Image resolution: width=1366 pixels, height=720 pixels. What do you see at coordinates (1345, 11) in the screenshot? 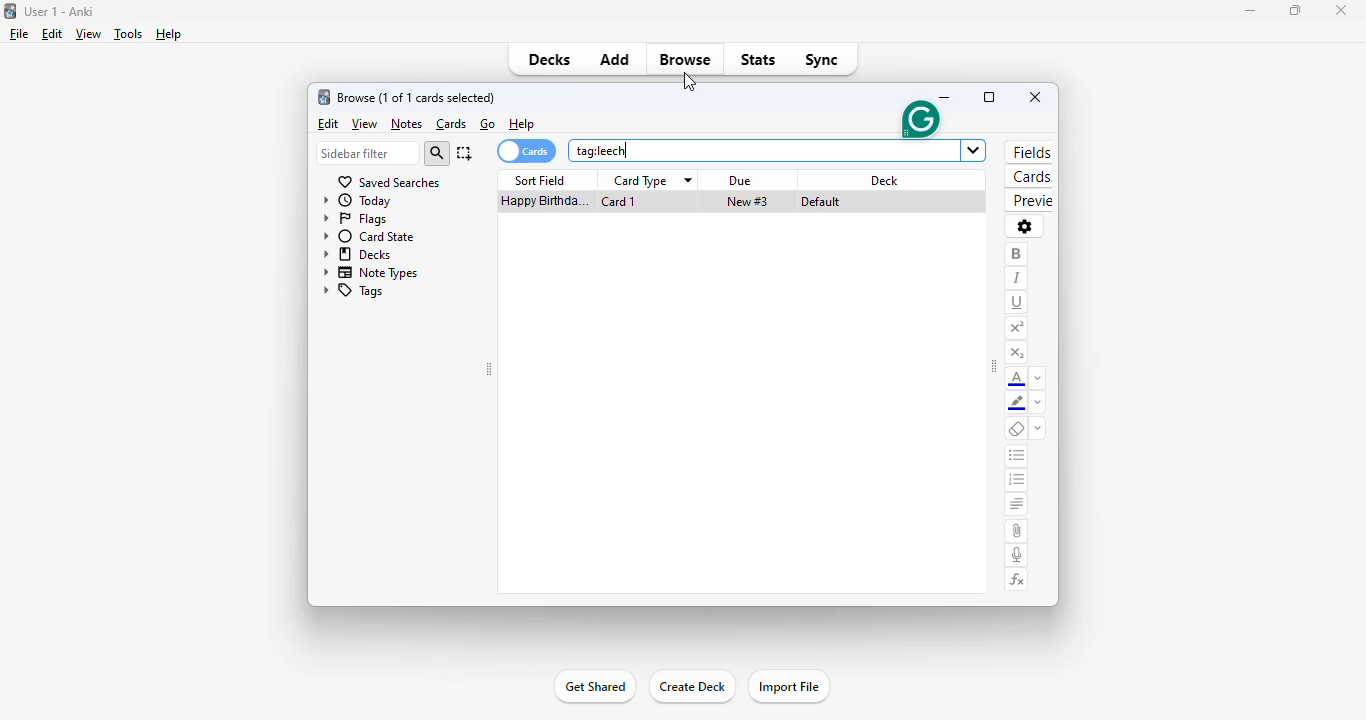
I see `close` at bounding box center [1345, 11].